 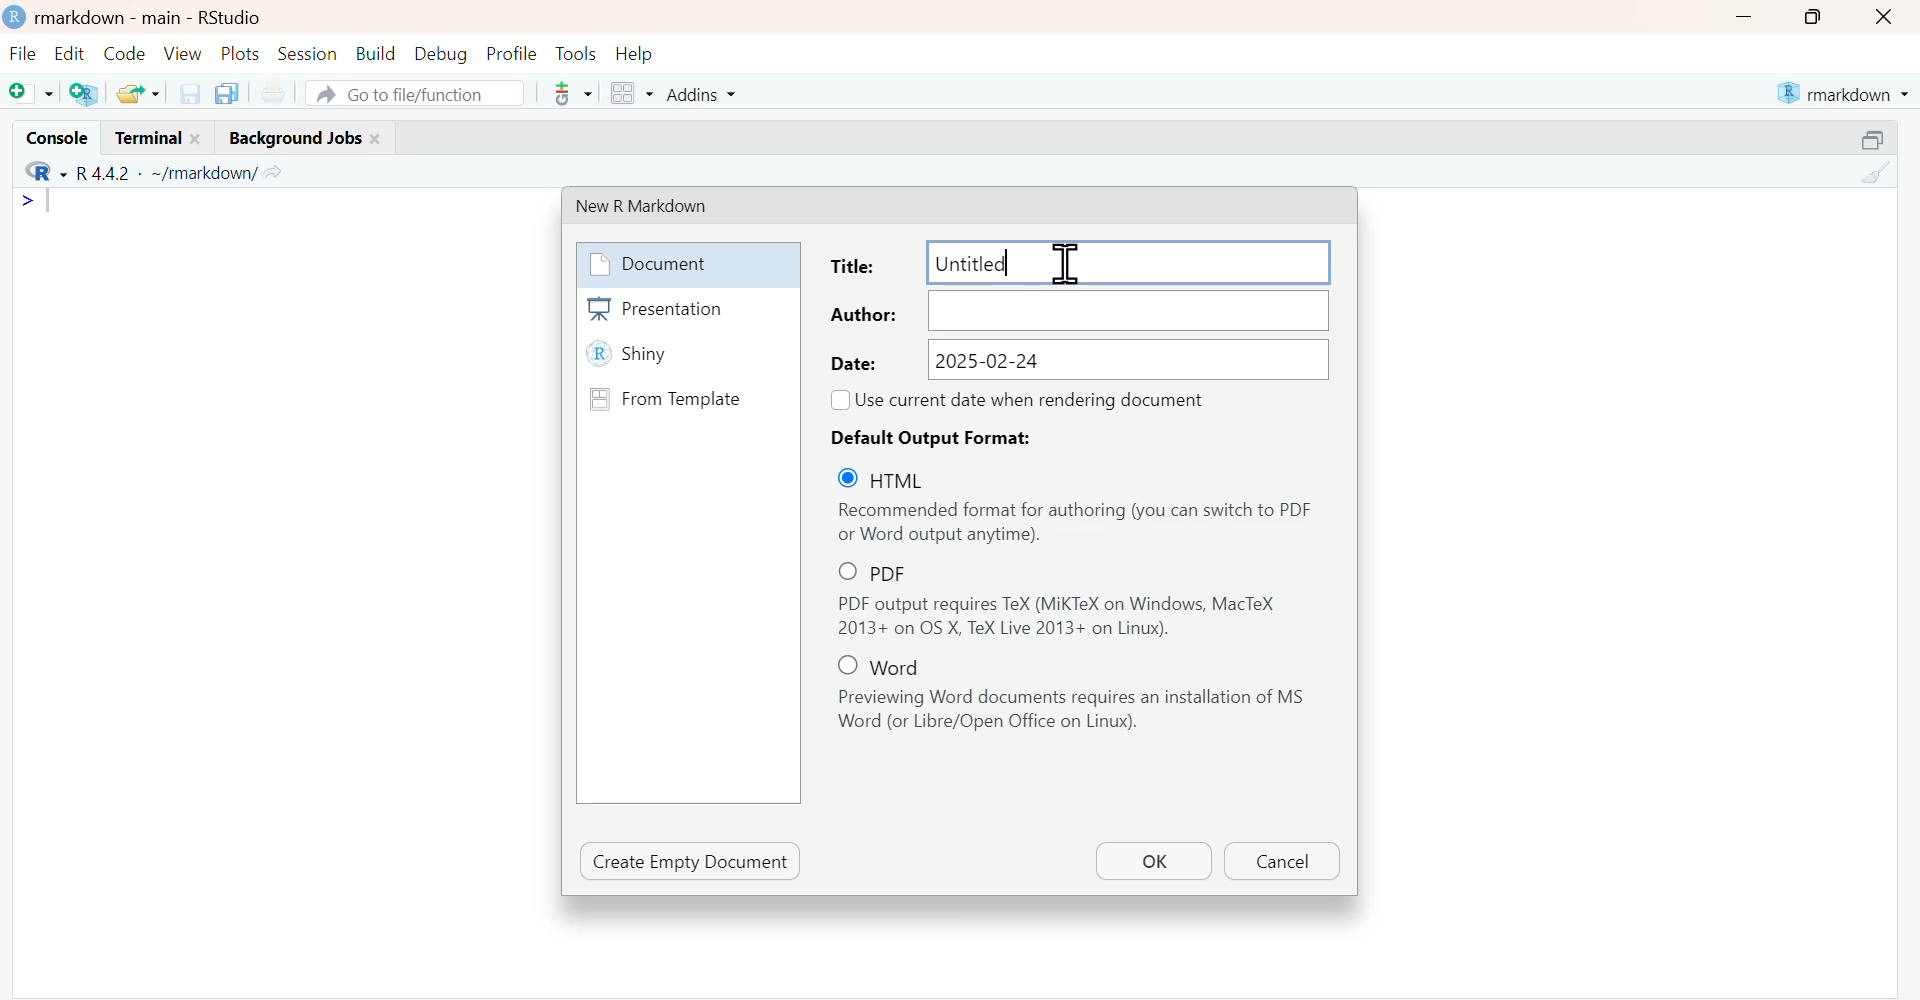 What do you see at coordinates (511, 55) in the screenshot?
I see `Profile` at bounding box center [511, 55].